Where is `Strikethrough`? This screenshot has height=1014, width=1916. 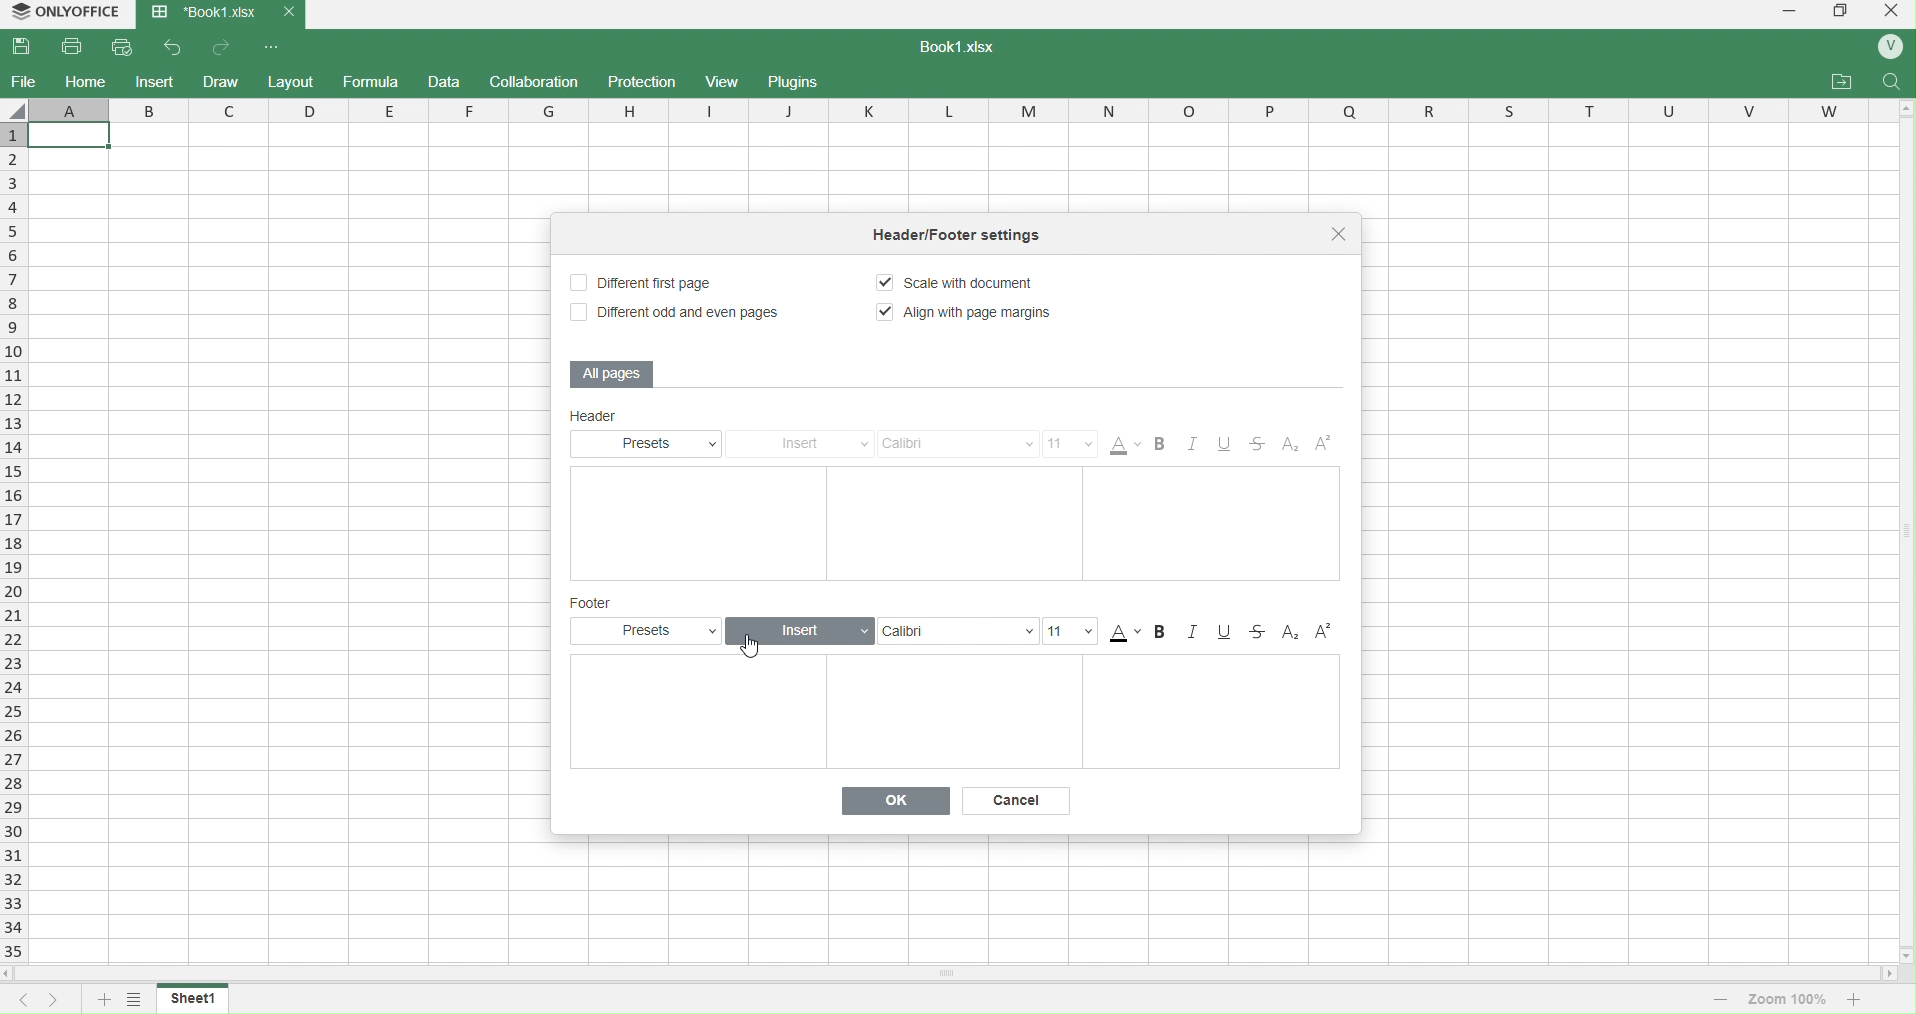
Strikethrough is located at coordinates (1262, 446).